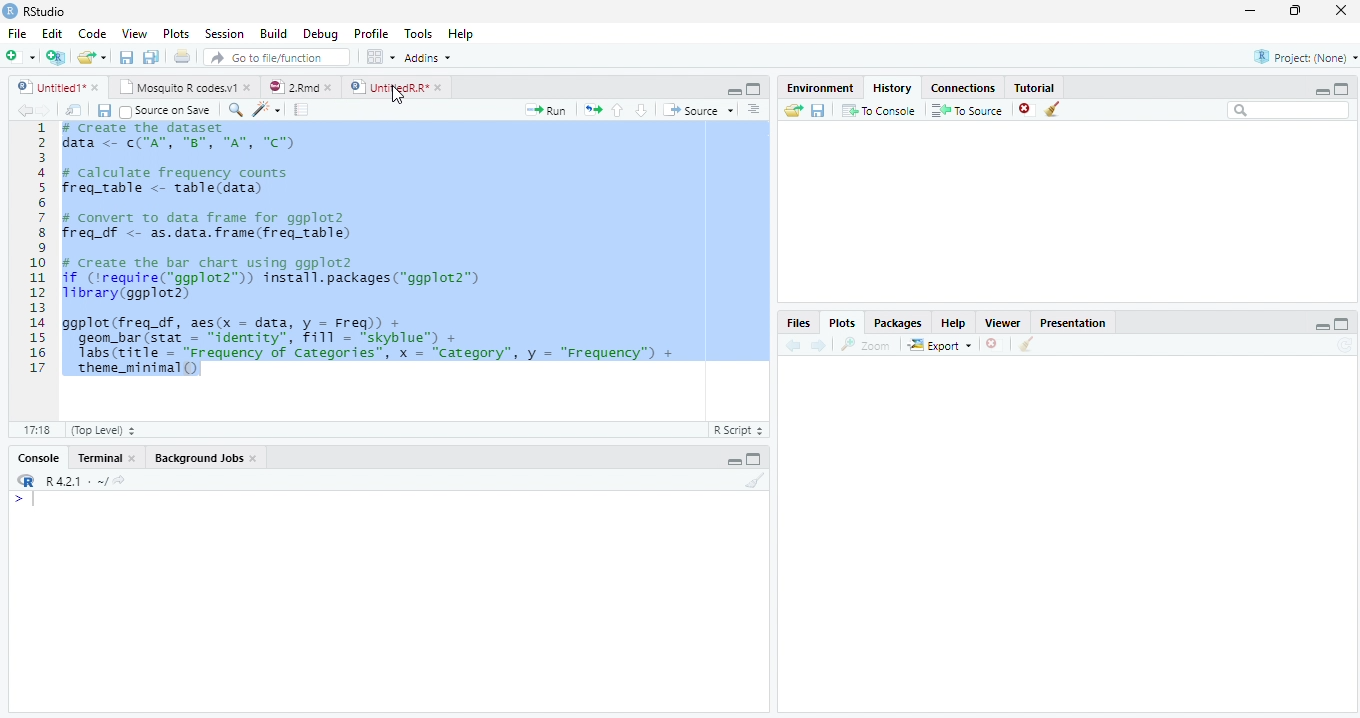 The height and width of the screenshot is (718, 1360). What do you see at coordinates (879, 111) in the screenshot?
I see `To console` at bounding box center [879, 111].